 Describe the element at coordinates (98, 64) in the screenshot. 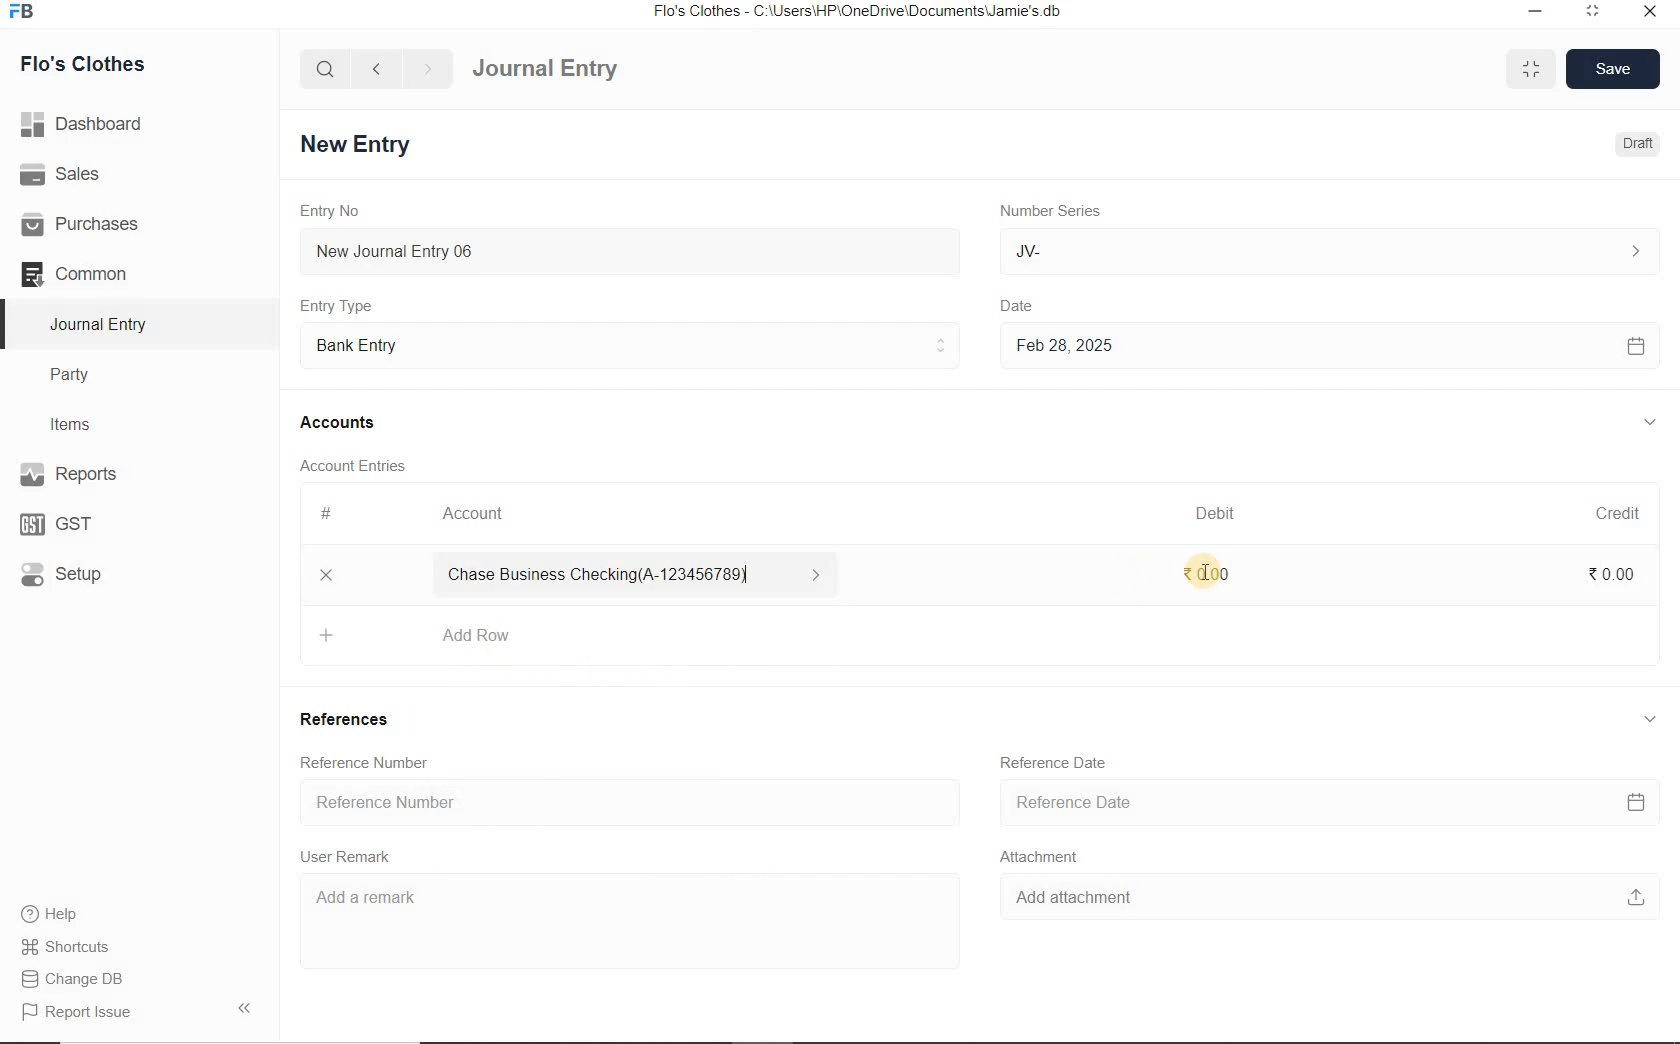

I see `Flo's Clothes` at that location.